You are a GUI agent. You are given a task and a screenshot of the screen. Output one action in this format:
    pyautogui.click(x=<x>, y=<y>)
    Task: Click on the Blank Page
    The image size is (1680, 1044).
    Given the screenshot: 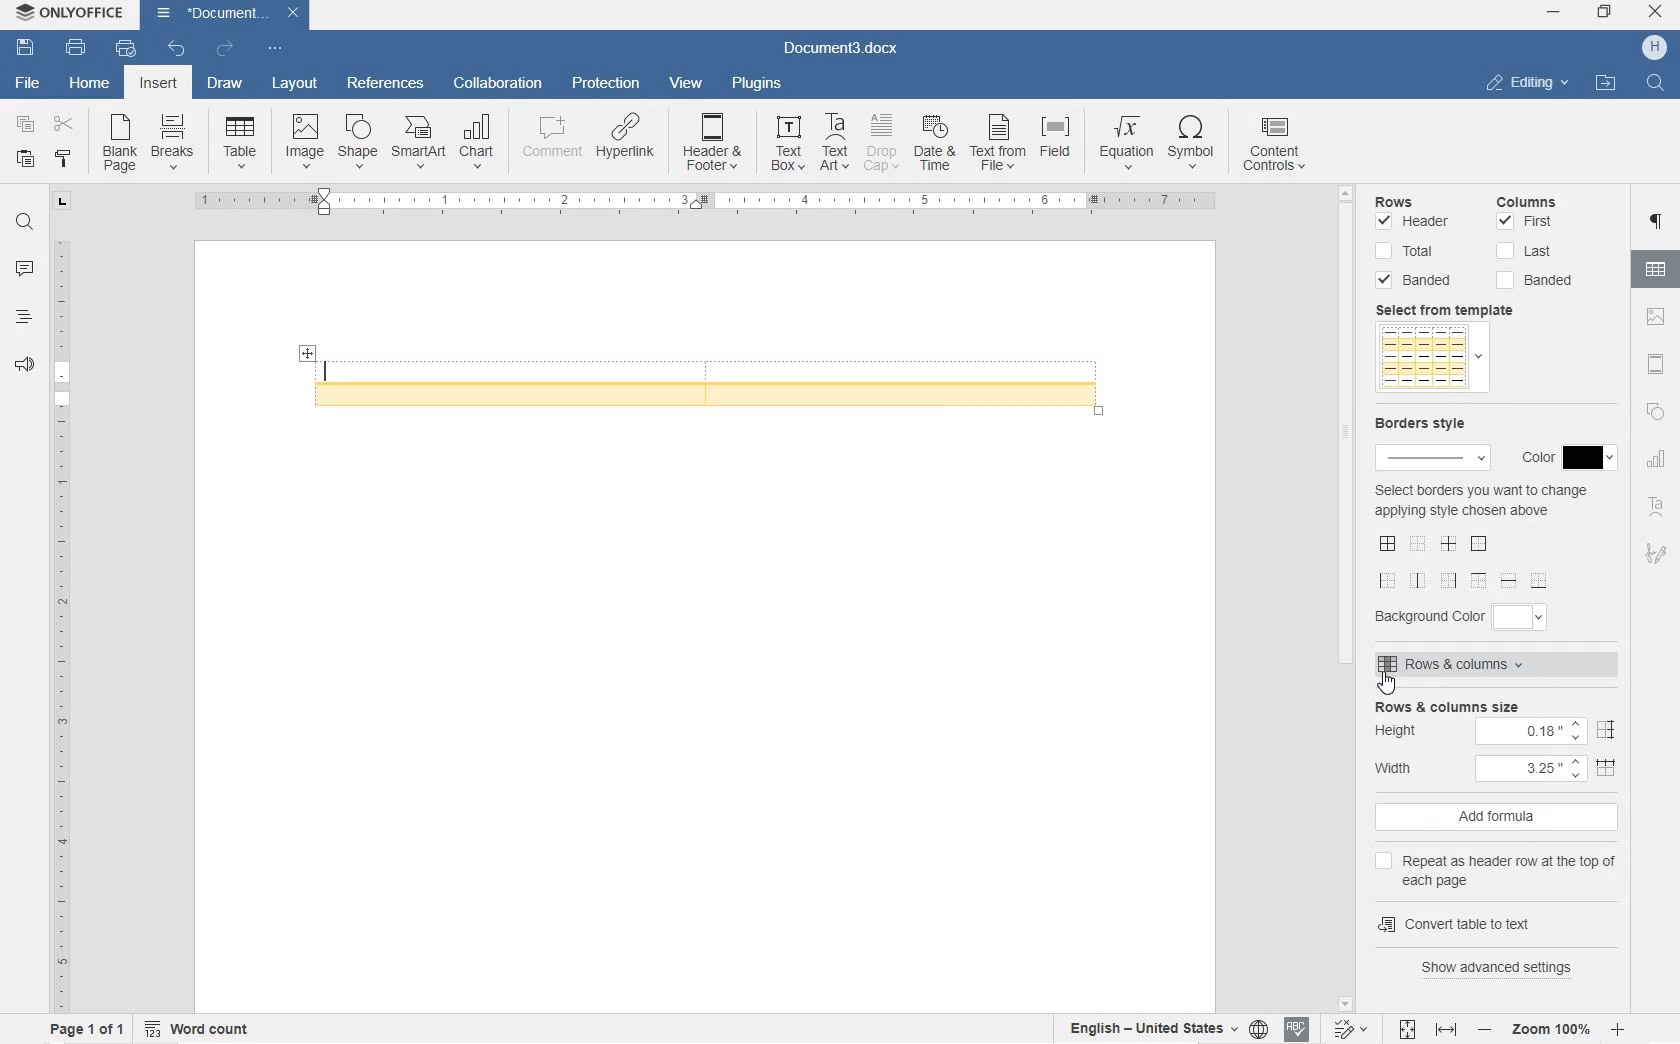 What is the action you would take?
    pyautogui.click(x=120, y=144)
    